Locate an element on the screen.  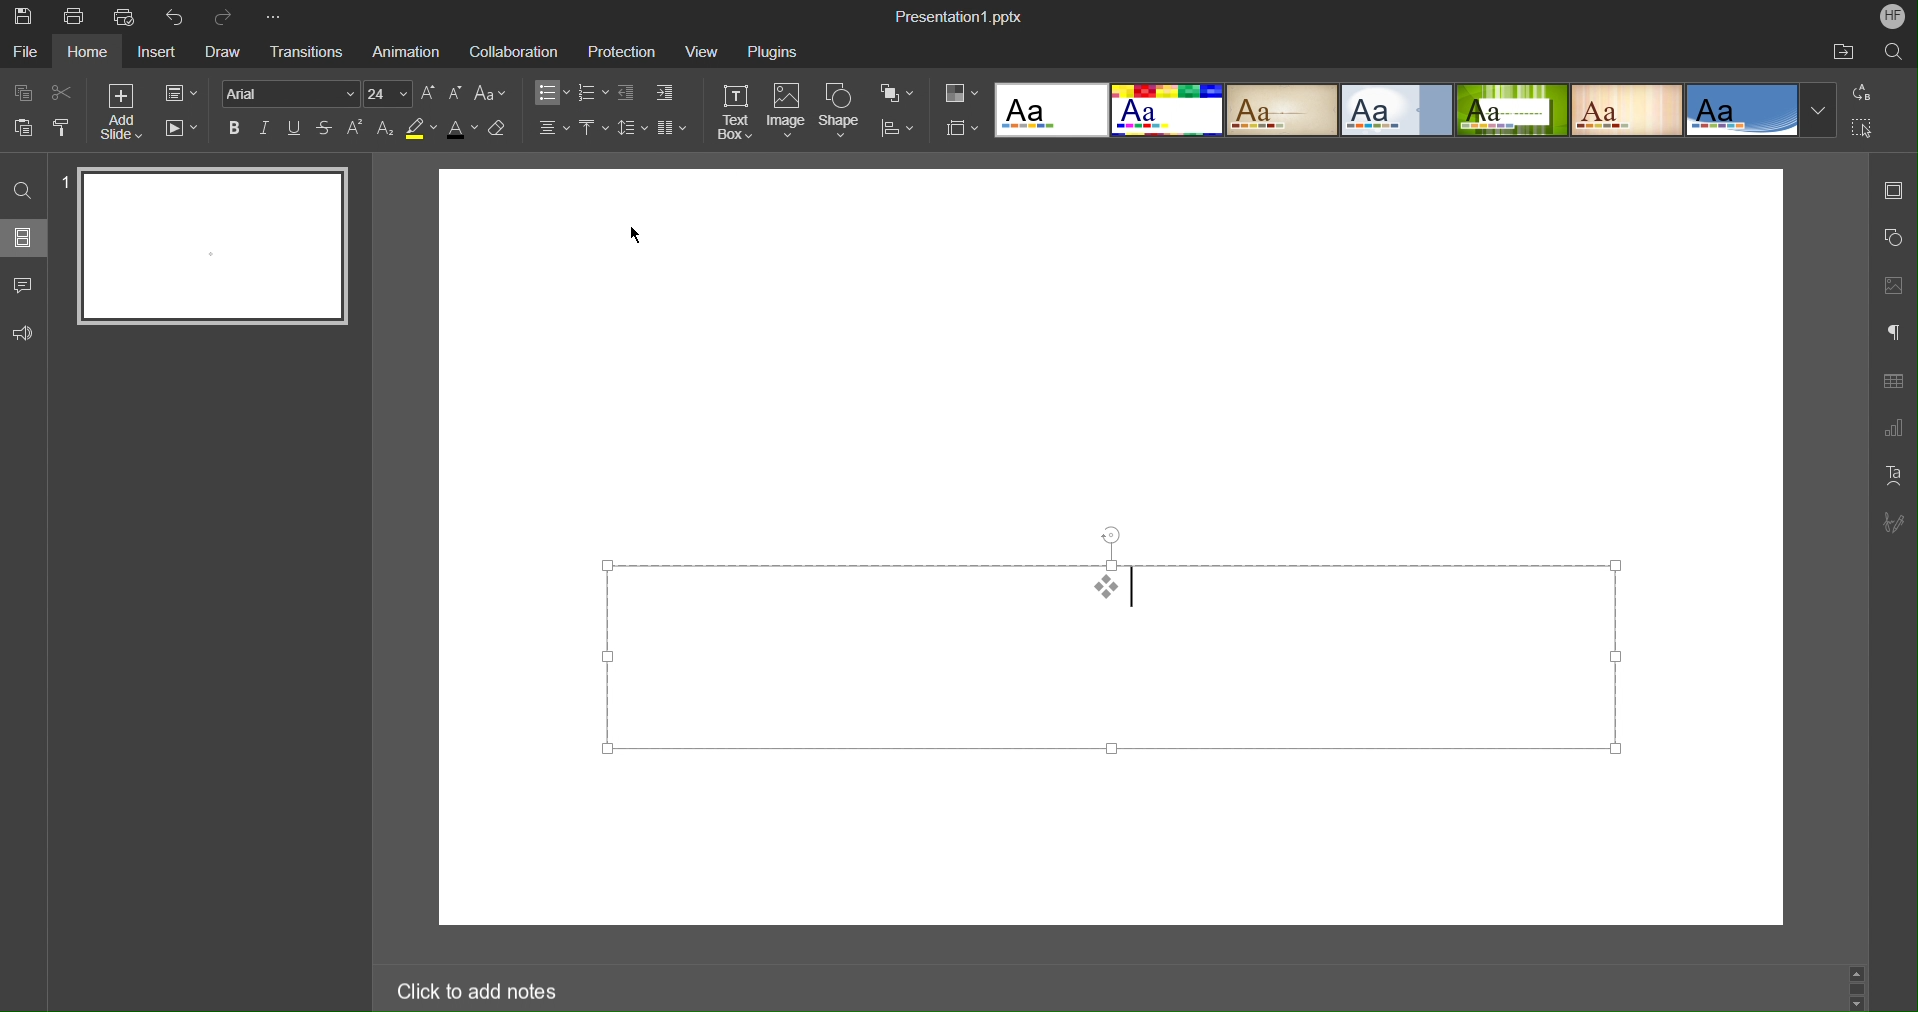
Playback is located at coordinates (181, 130).